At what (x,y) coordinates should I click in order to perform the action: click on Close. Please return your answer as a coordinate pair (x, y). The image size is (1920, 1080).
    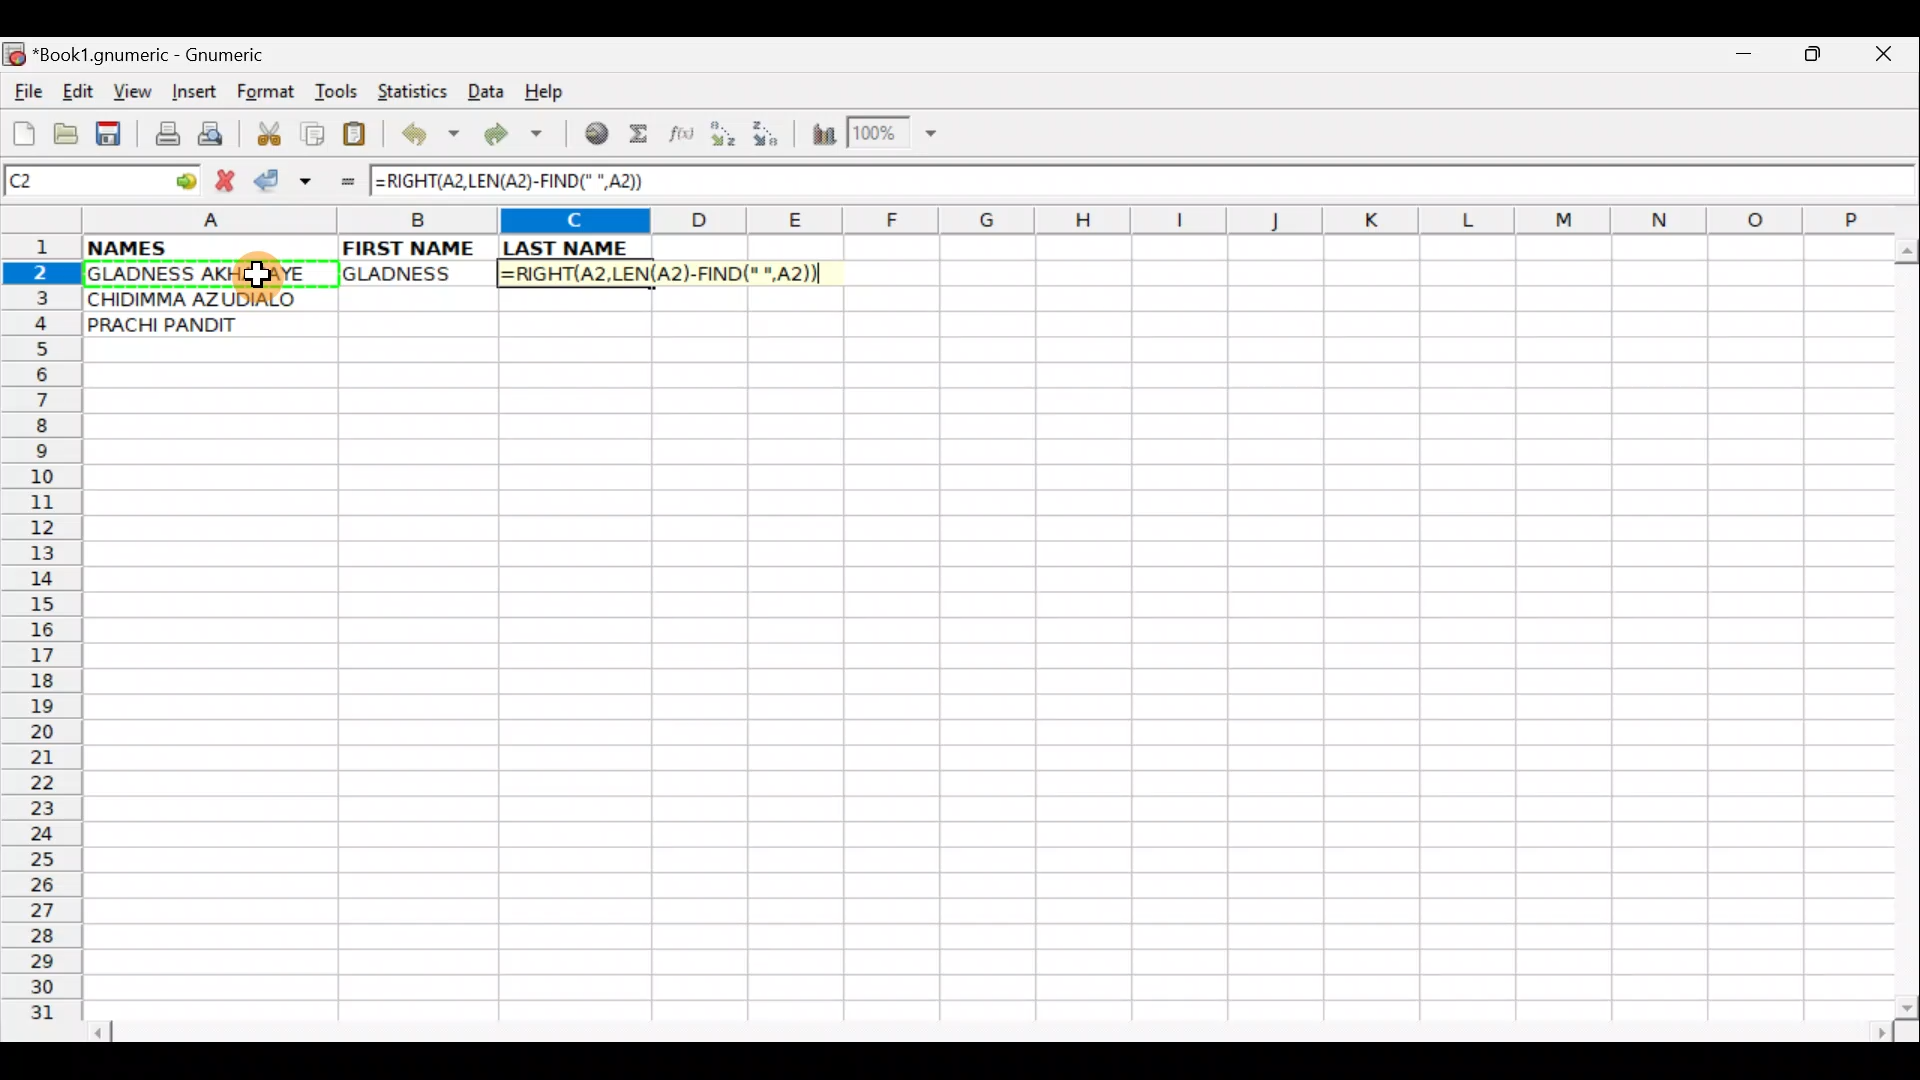
    Looking at the image, I should click on (1889, 59).